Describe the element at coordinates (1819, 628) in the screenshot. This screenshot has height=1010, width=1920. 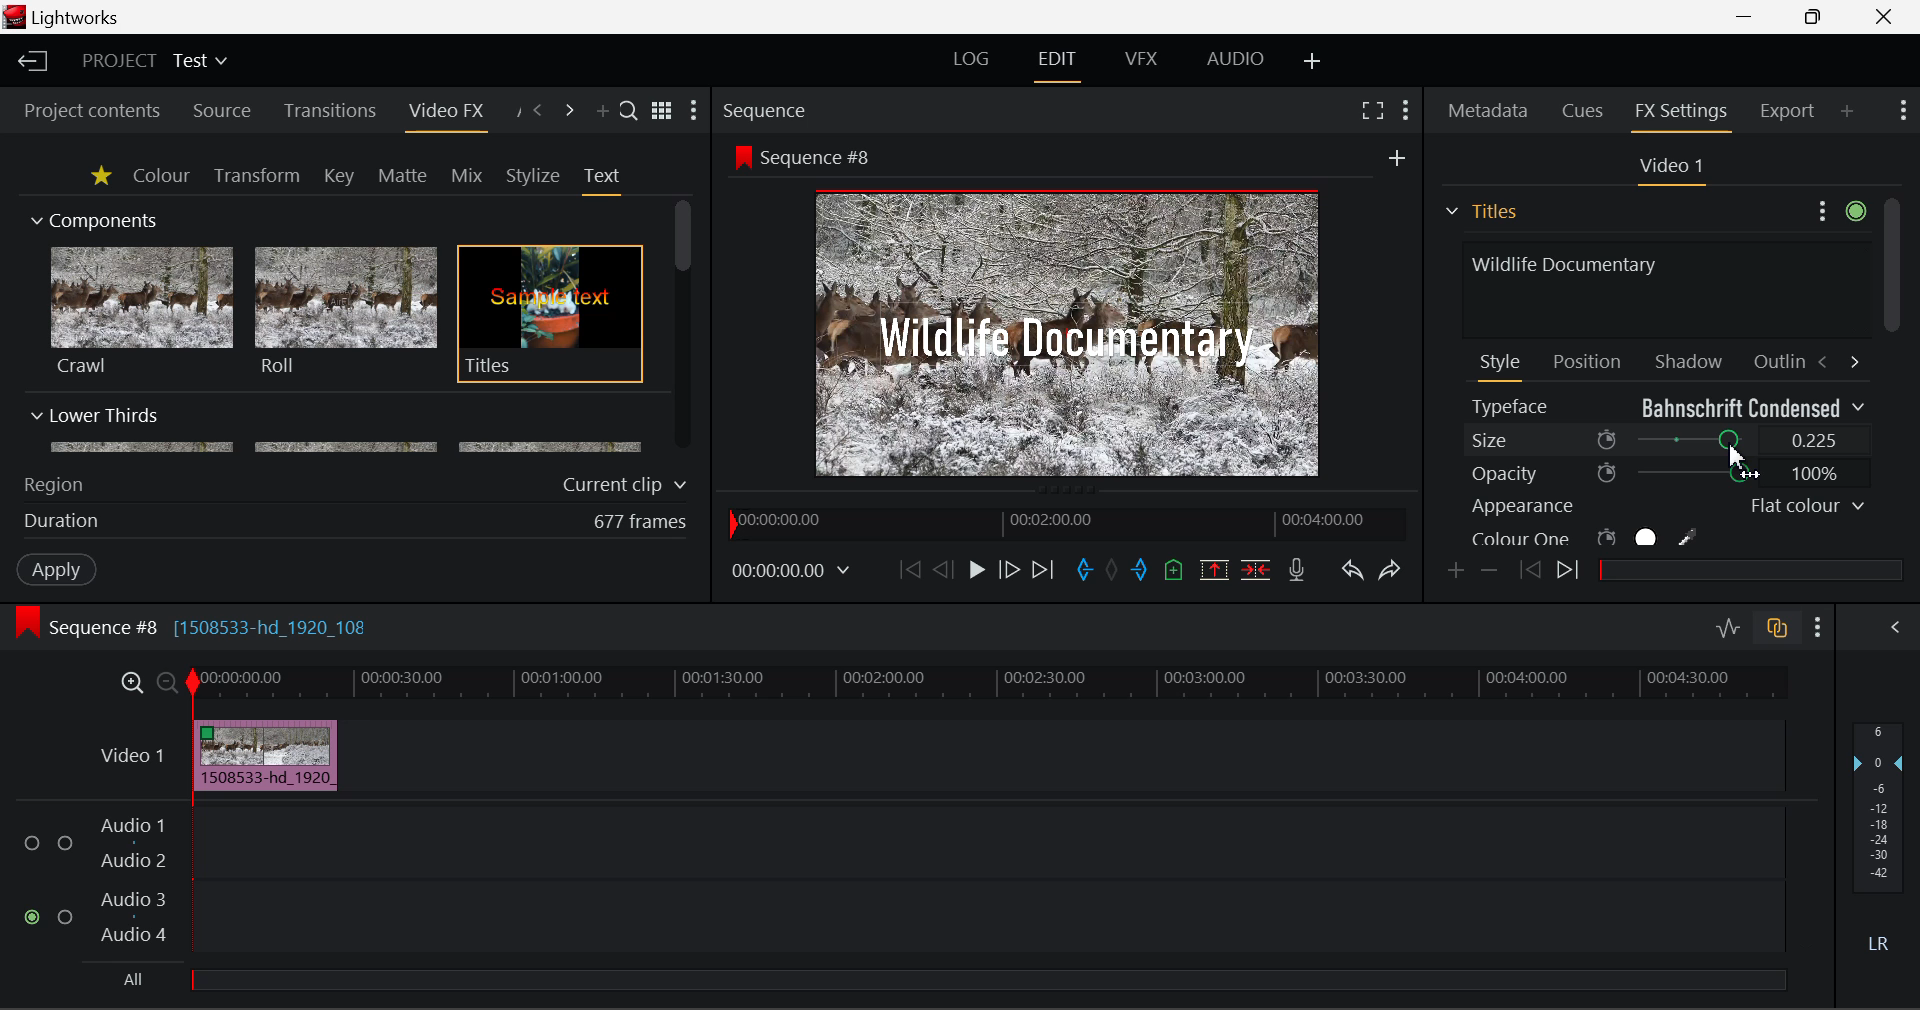
I see `Show Settings` at that location.